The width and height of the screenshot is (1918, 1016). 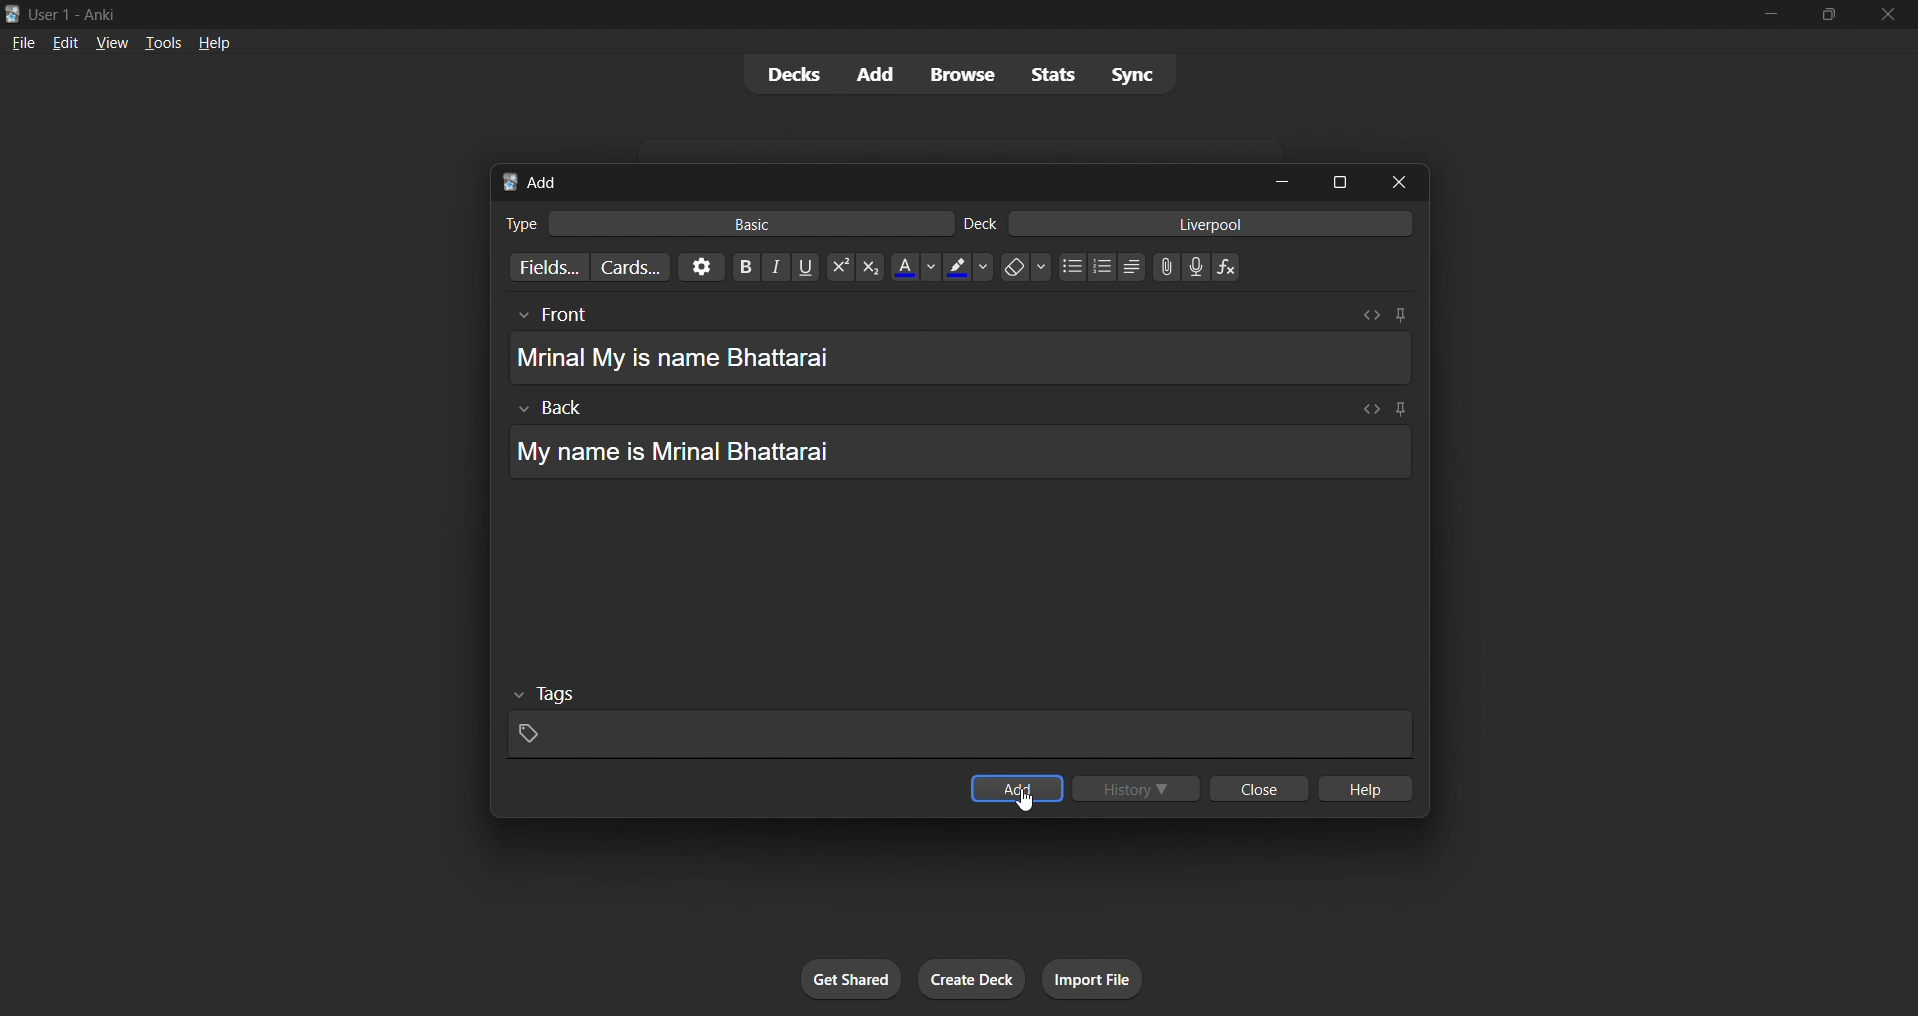 What do you see at coordinates (963, 721) in the screenshot?
I see `tags input field` at bounding box center [963, 721].